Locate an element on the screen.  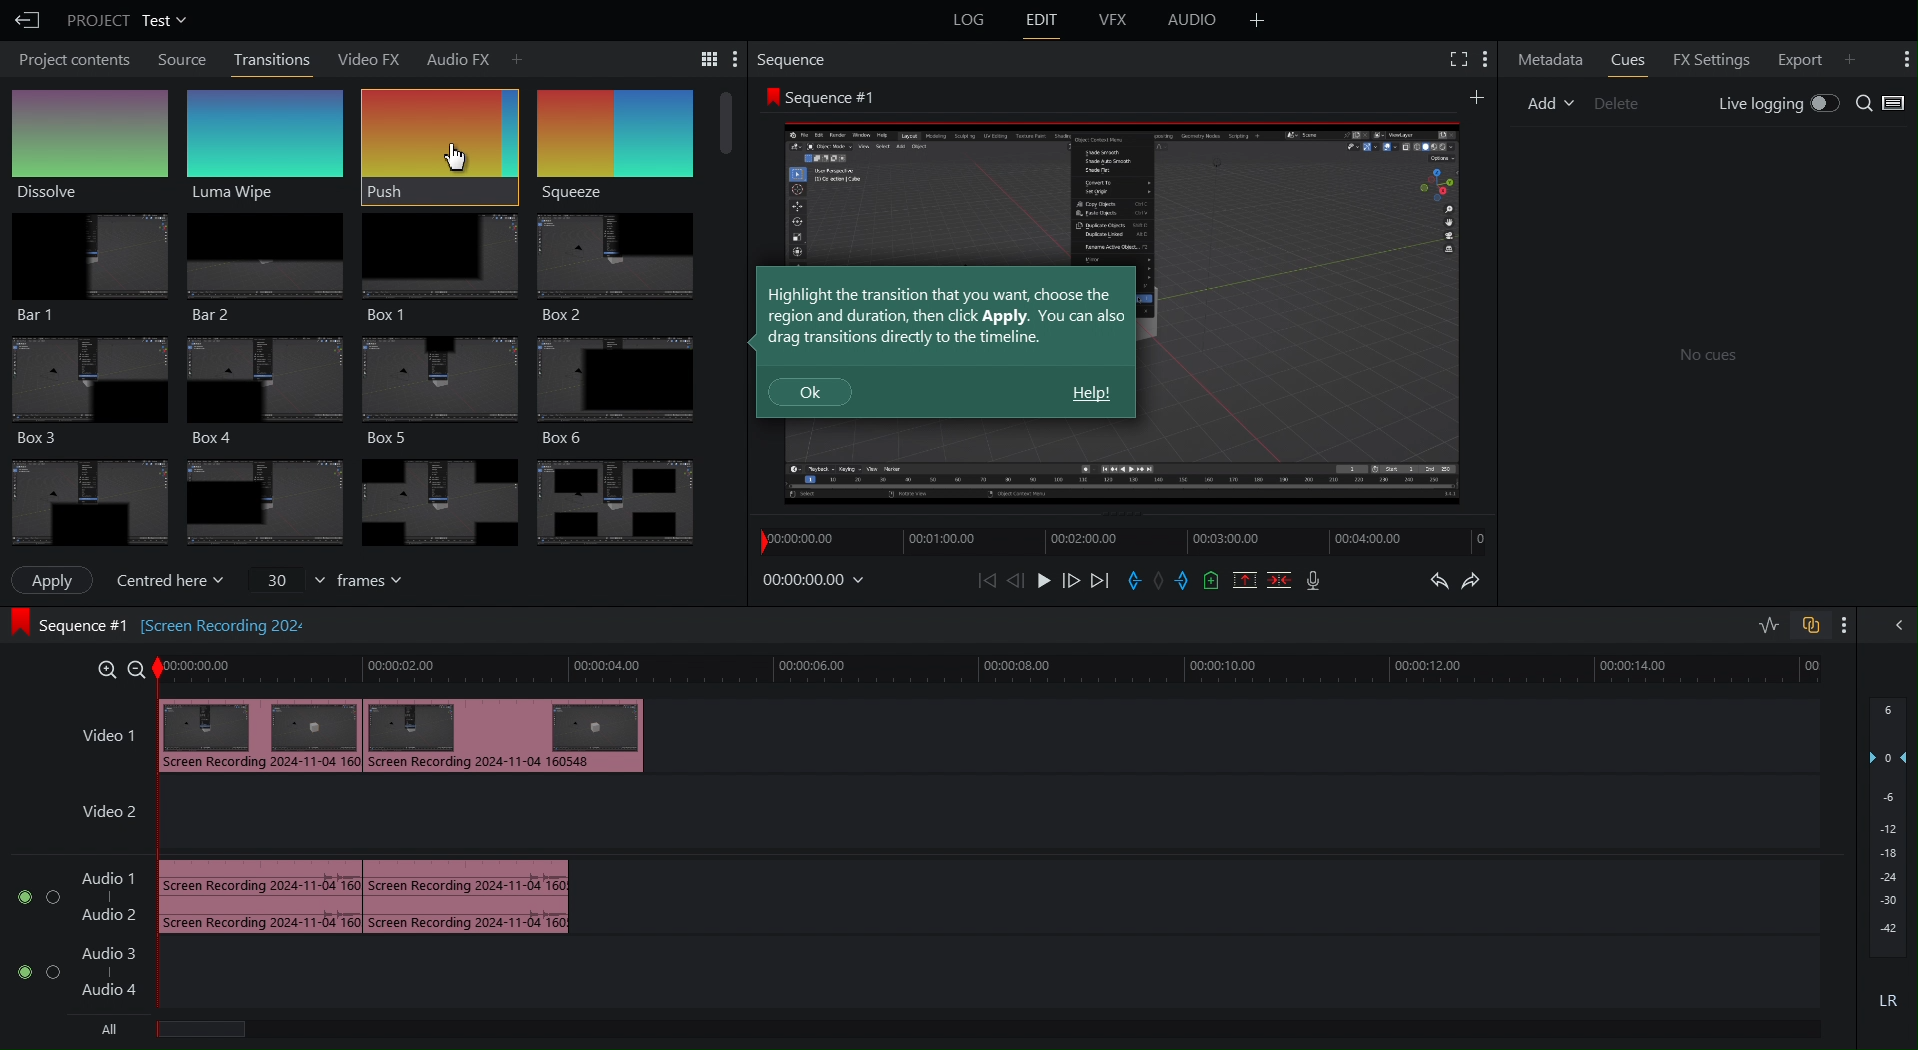
No cues is located at coordinates (1707, 356).